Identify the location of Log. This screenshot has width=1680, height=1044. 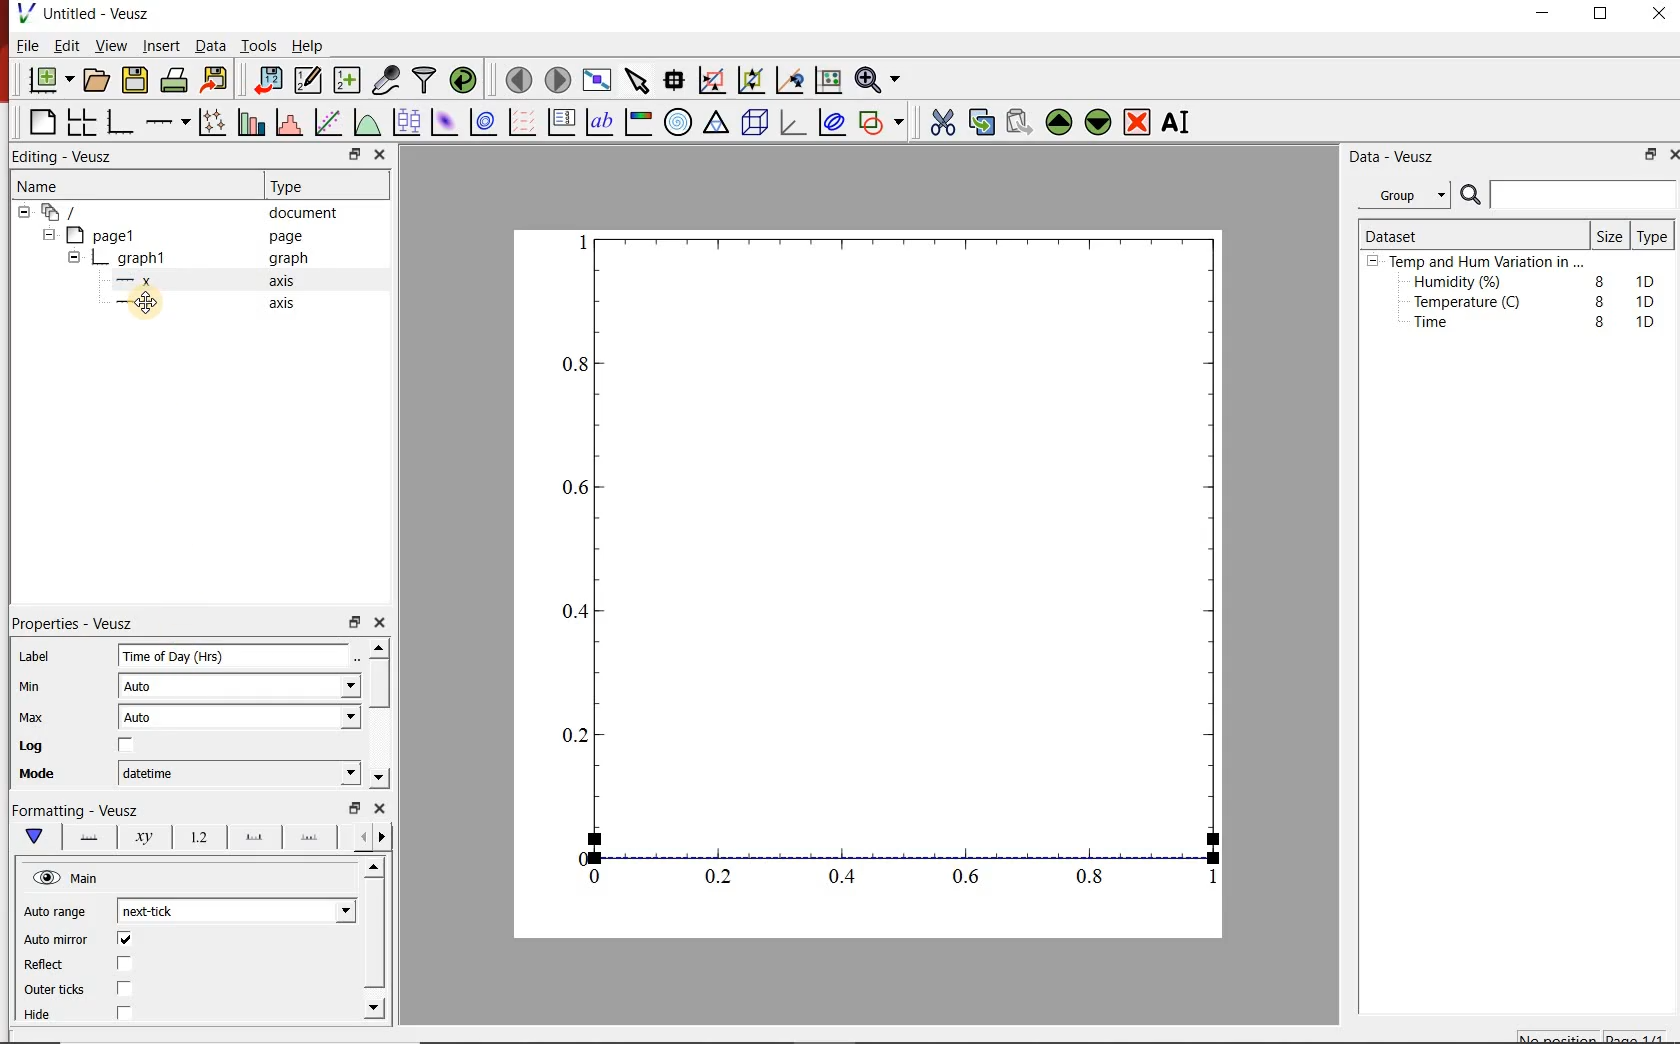
(92, 747).